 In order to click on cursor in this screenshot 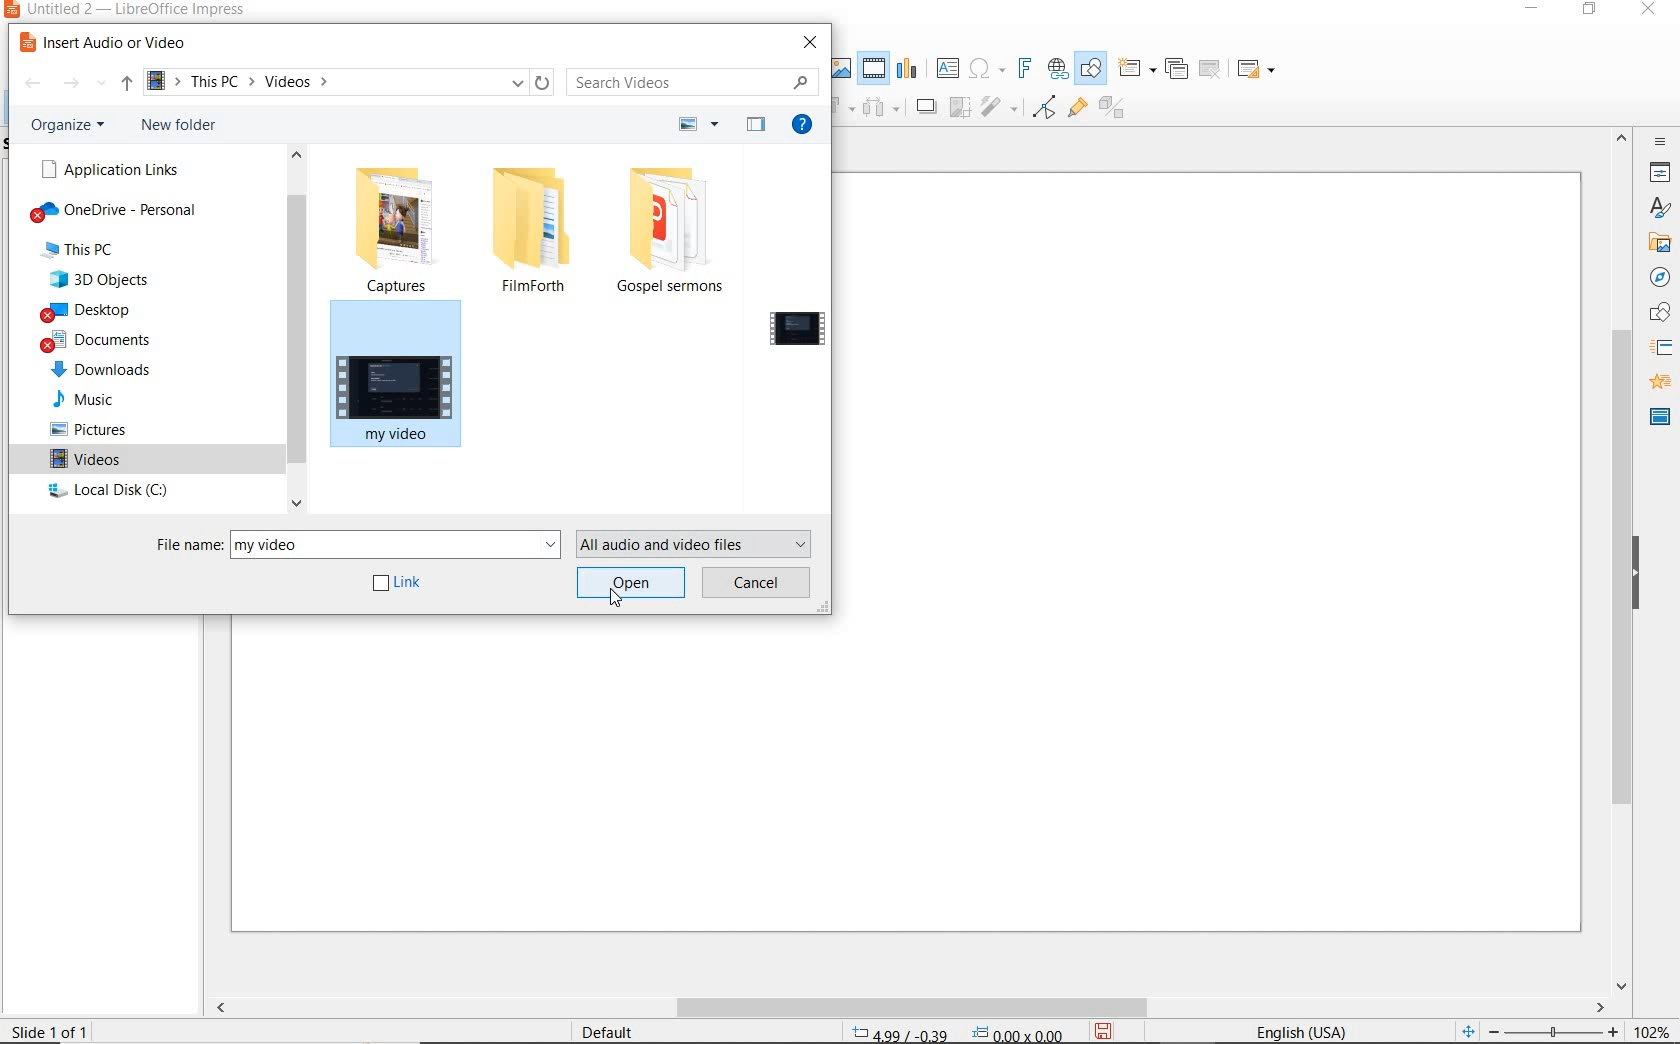, I will do `click(612, 597)`.